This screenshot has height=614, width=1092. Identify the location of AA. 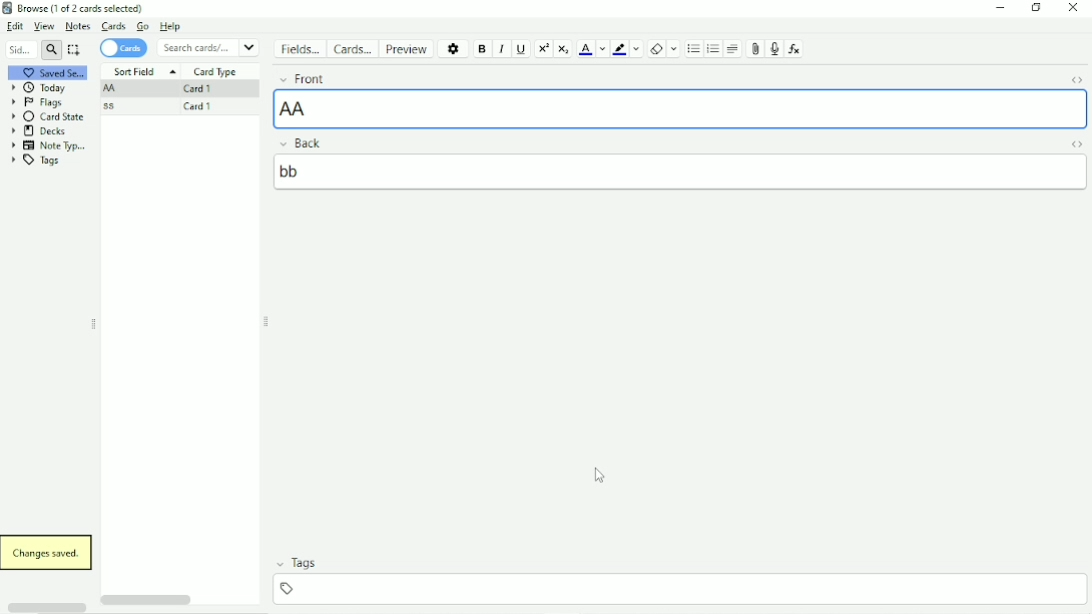
(112, 89).